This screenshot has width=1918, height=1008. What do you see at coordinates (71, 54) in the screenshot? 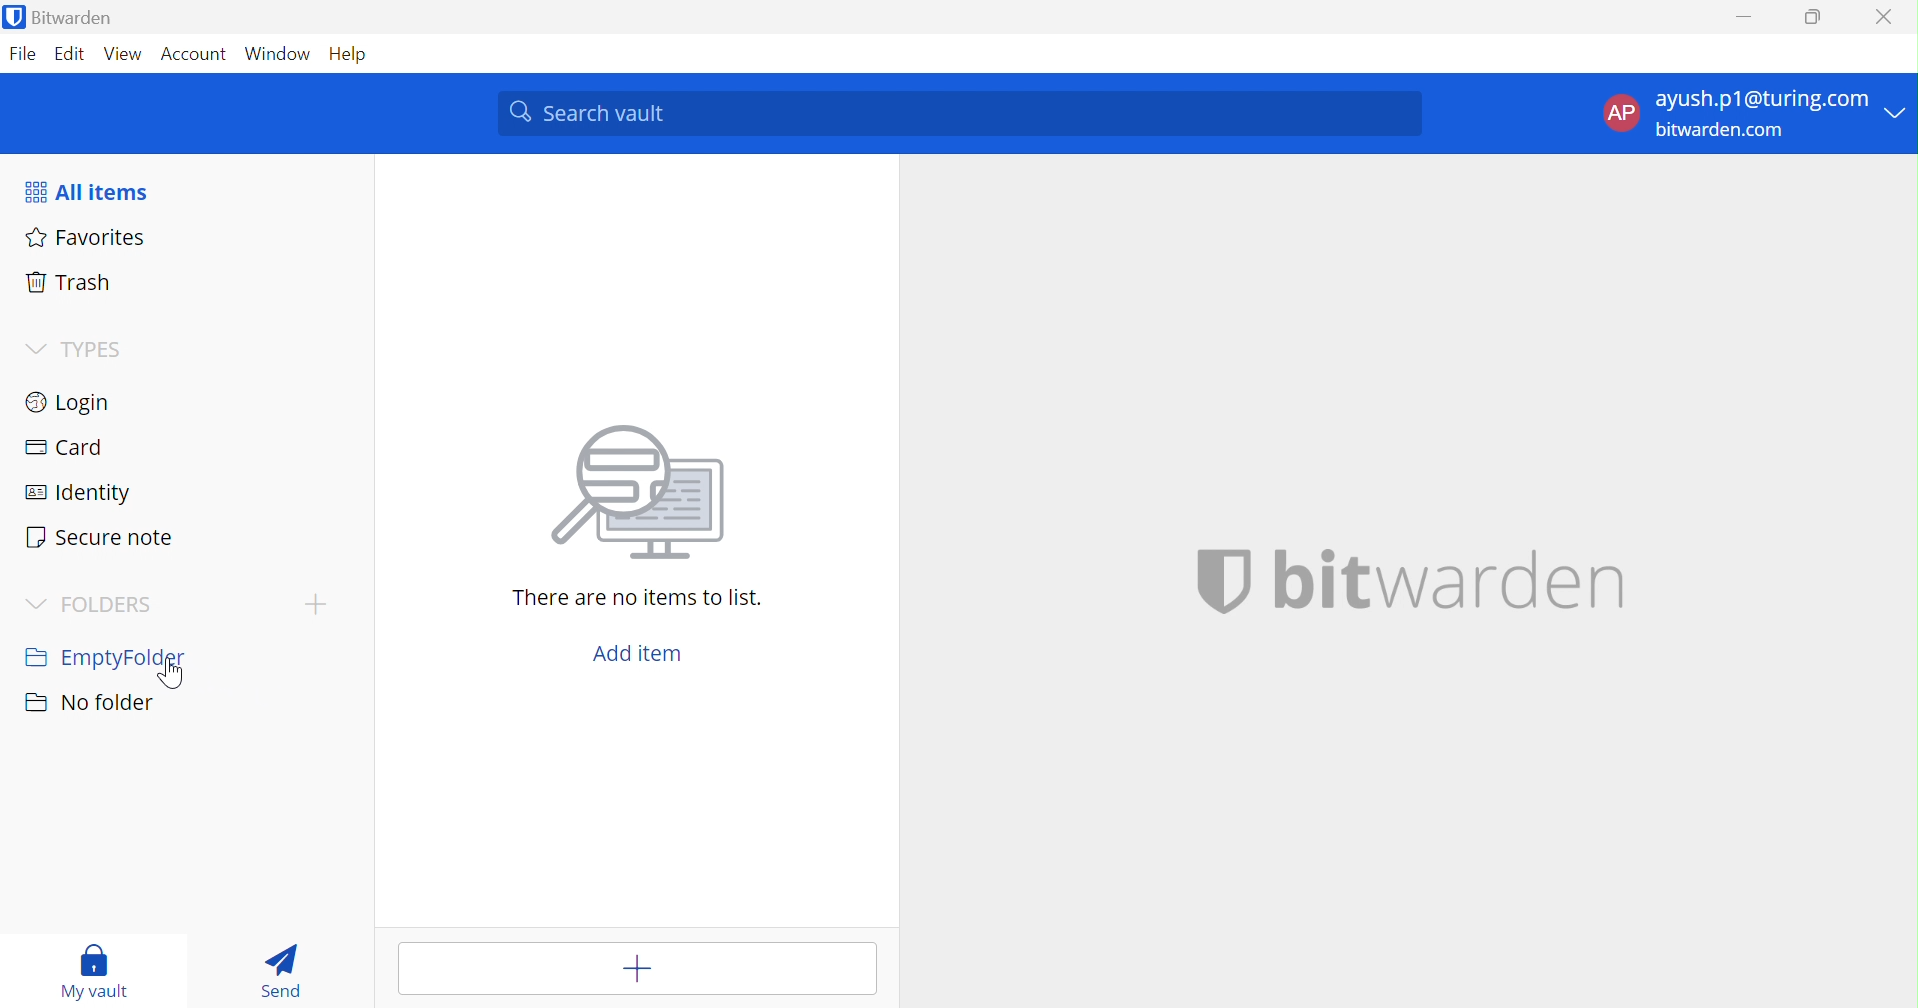
I see `Edit` at bounding box center [71, 54].